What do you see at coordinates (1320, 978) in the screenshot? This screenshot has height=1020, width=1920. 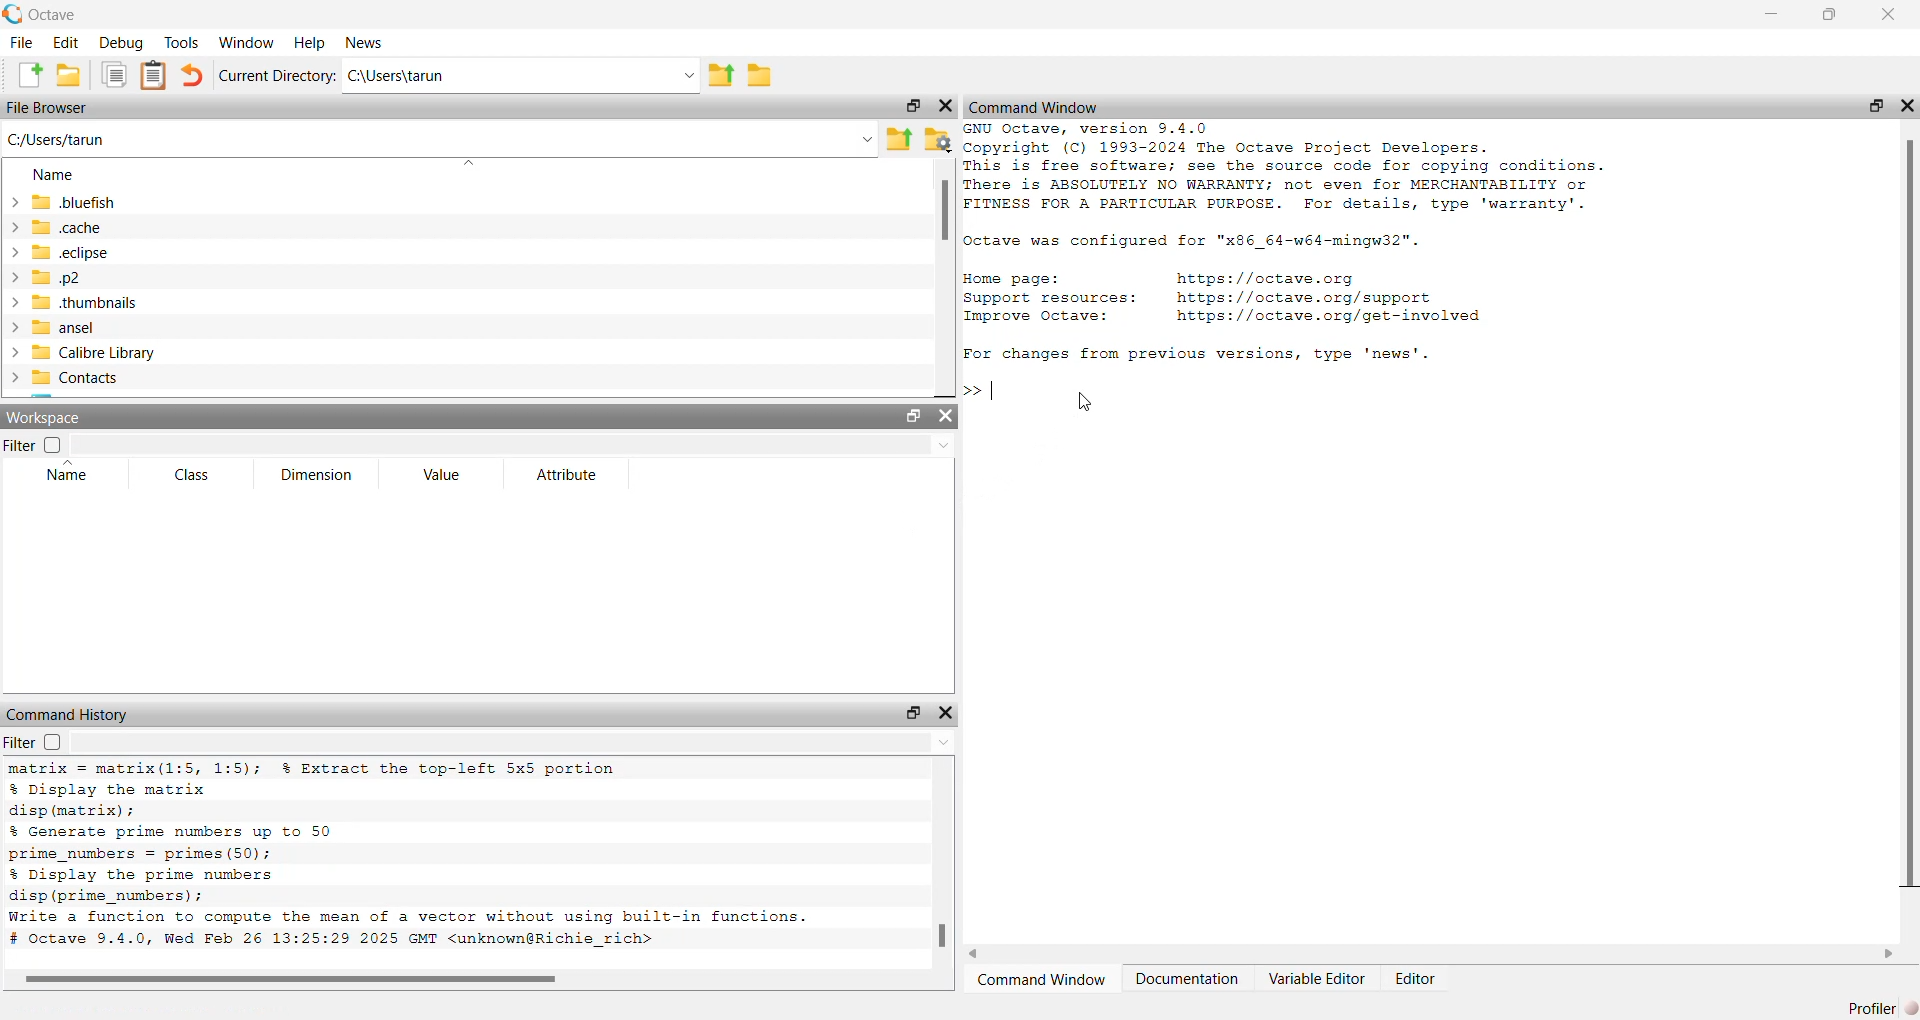 I see `Variable Editor` at bounding box center [1320, 978].